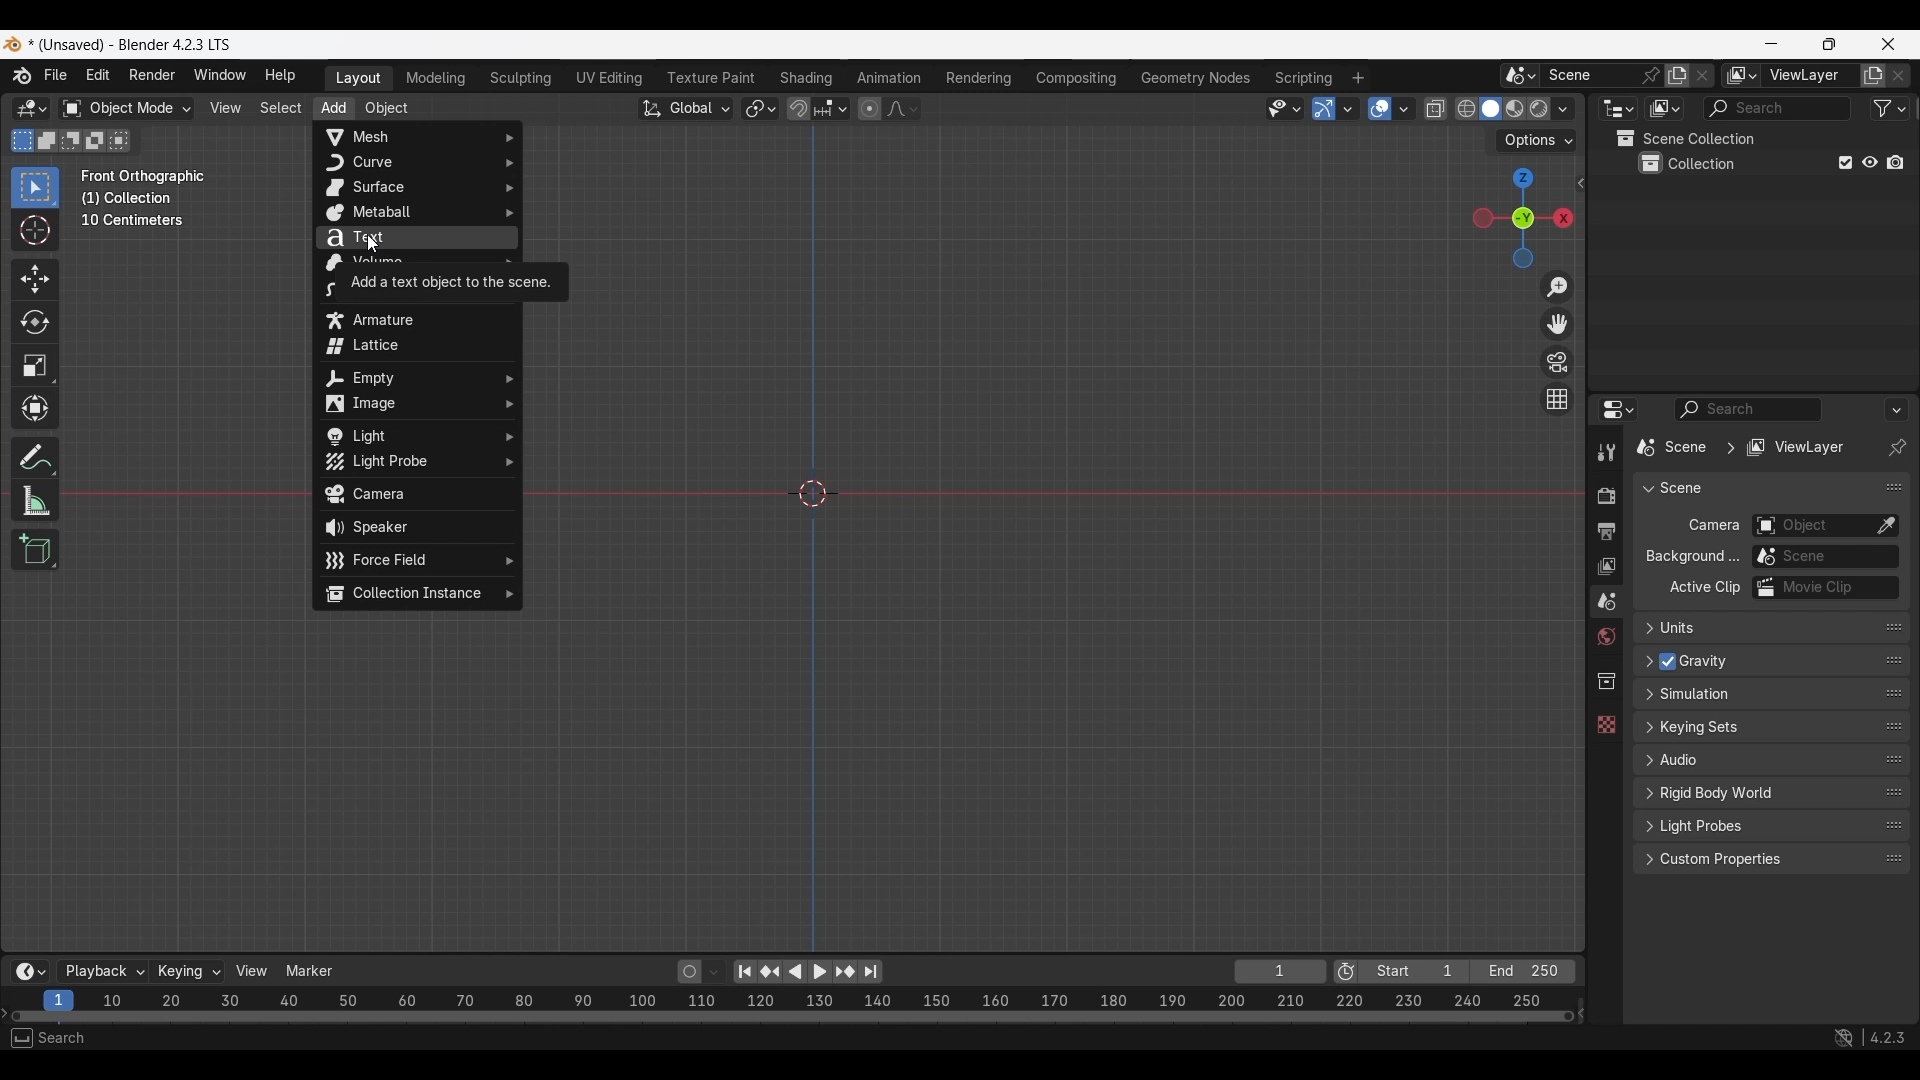 The image size is (1920, 1080). I want to click on Lattice, so click(417, 347).